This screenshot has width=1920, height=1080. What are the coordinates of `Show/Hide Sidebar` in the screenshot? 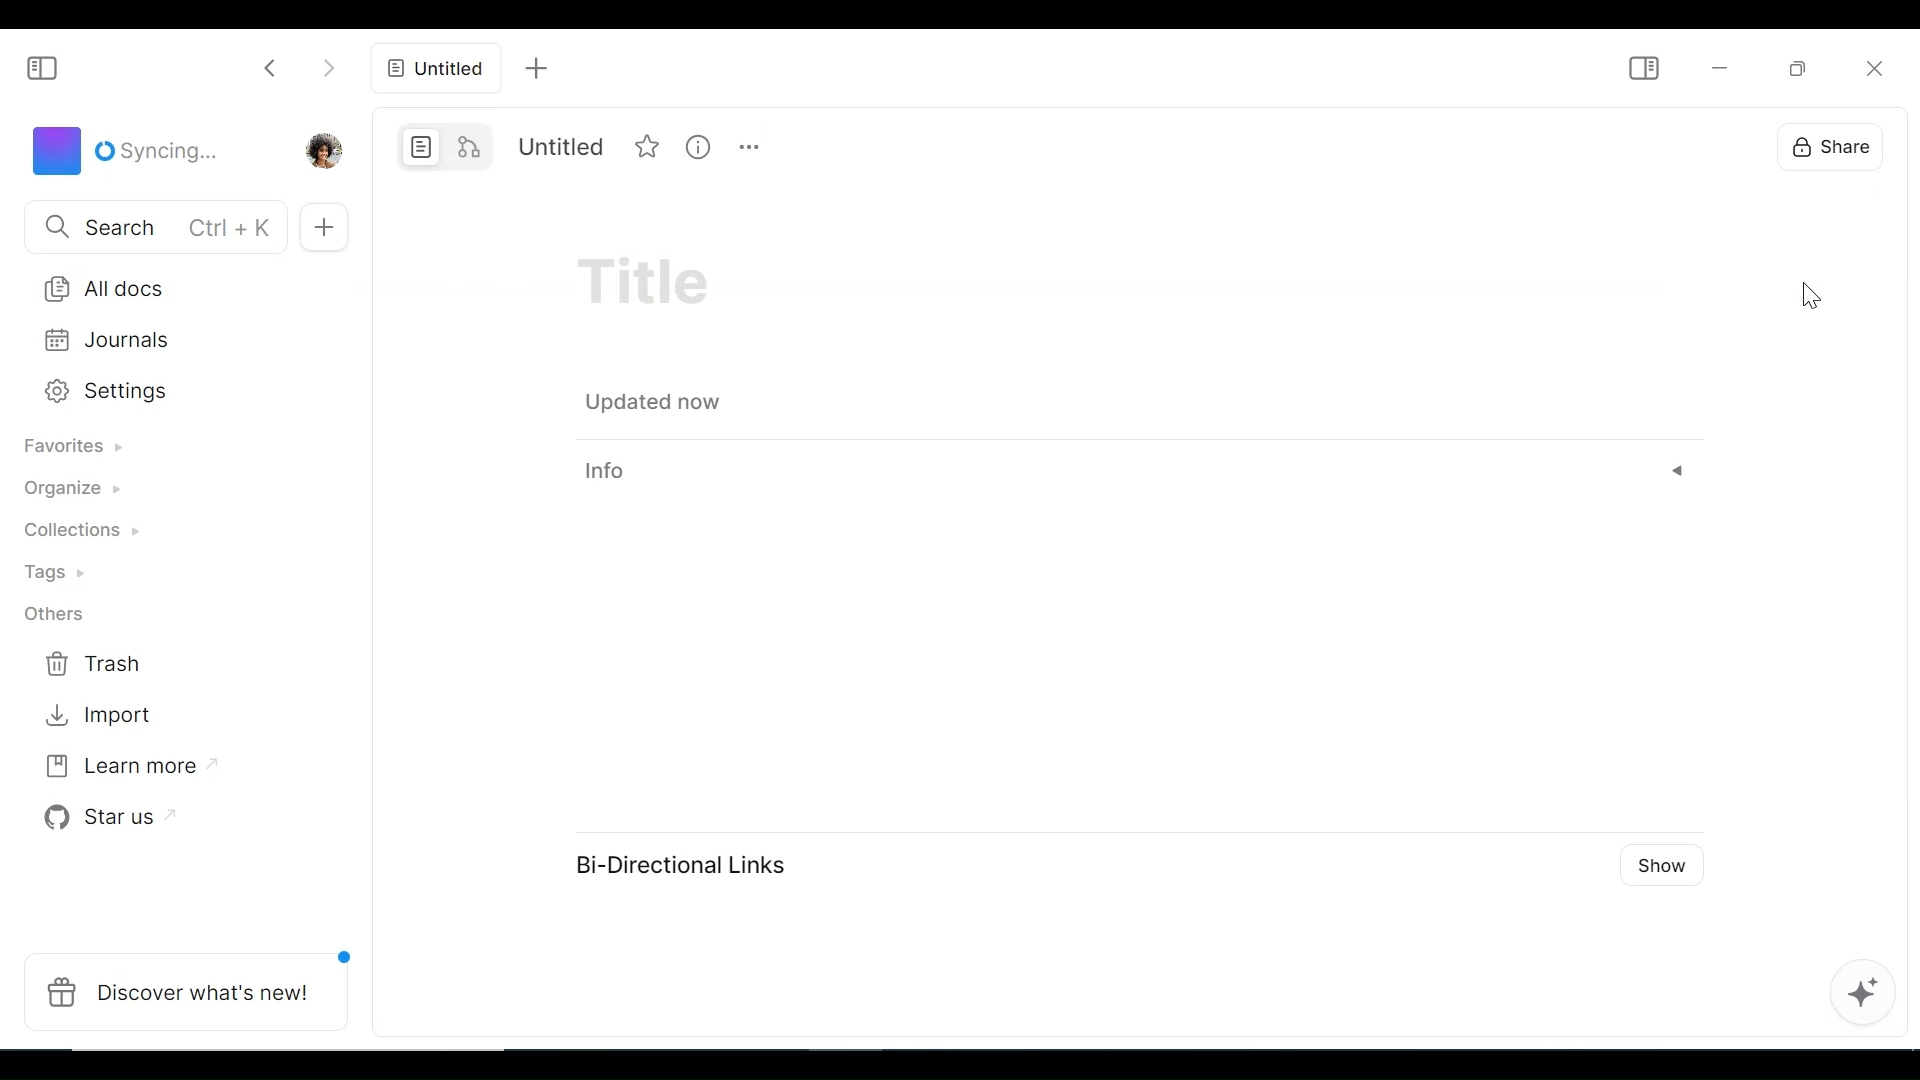 It's located at (43, 66).